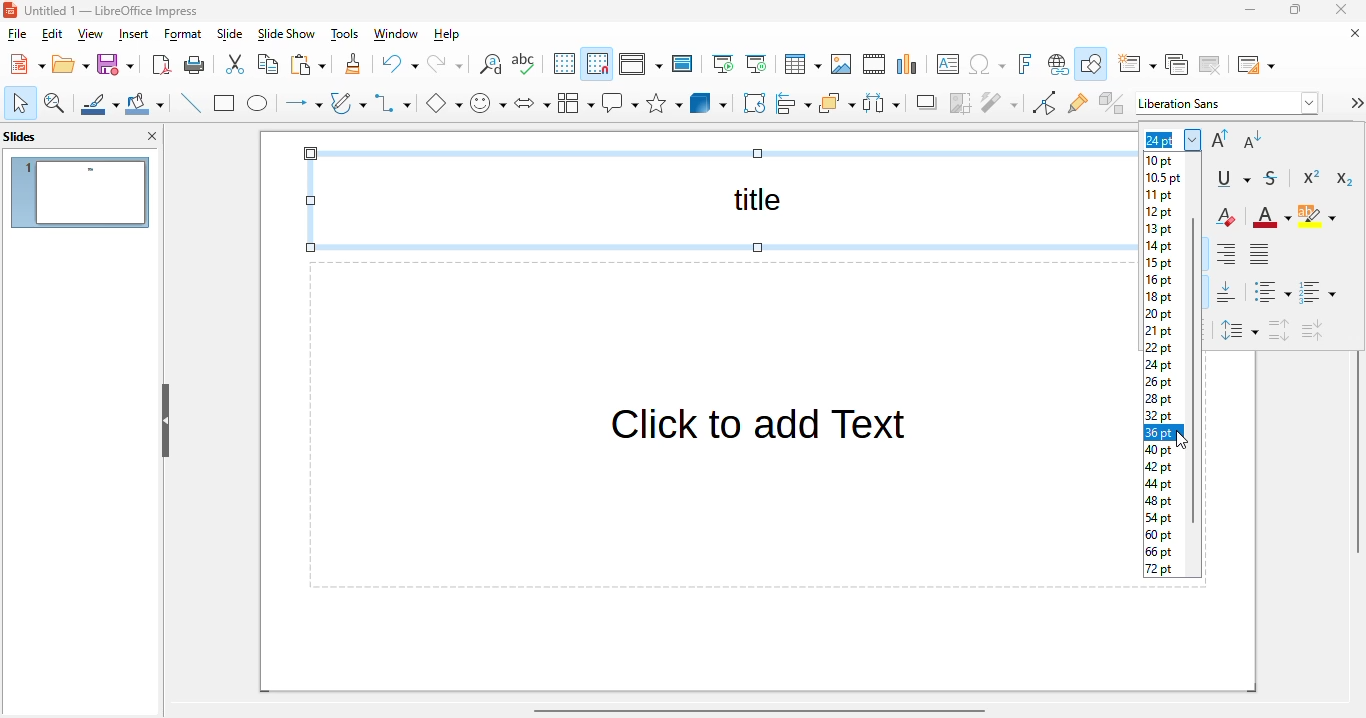 The image size is (1366, 718). What do you see at coordinates (987, 64) in the screenshot?
I see `insert special characters` at bounding box center [987, 64].